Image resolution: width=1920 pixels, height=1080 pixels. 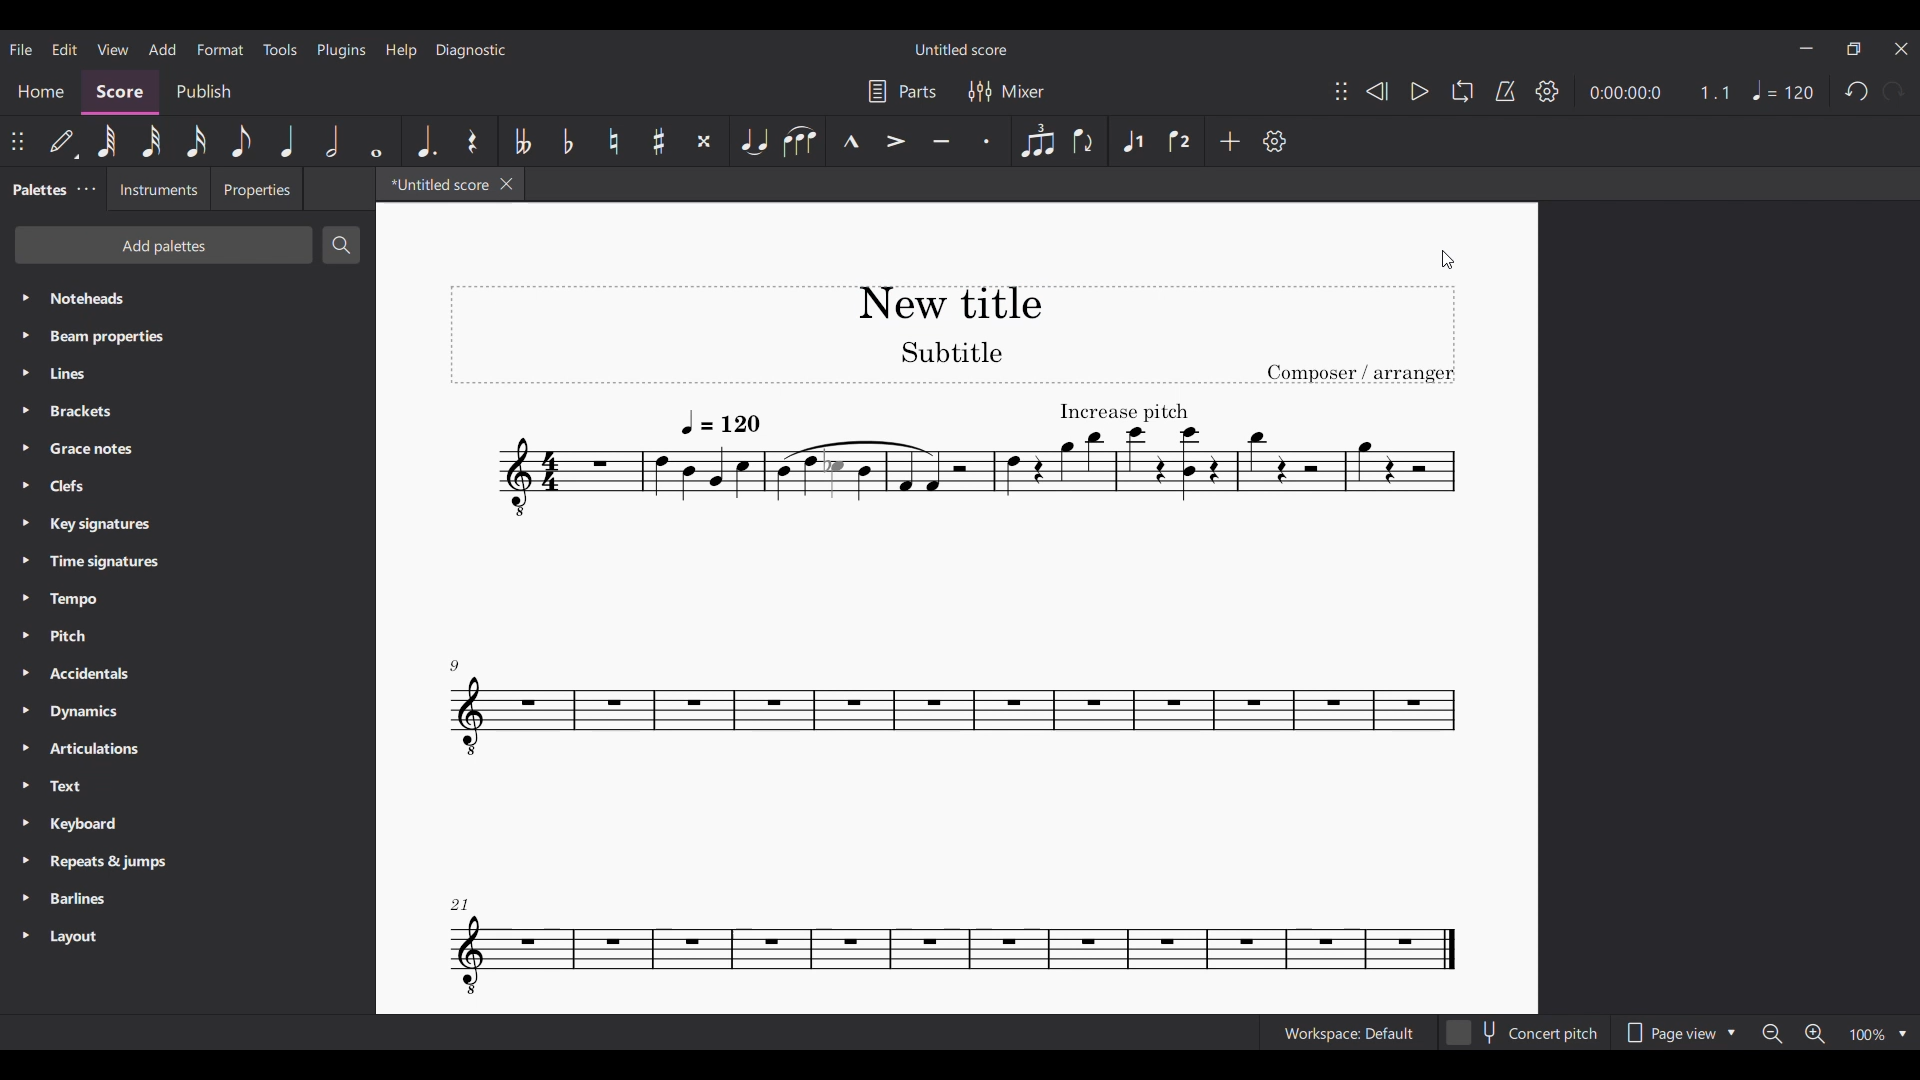 What do you see at coordinates (188, 786) in the screenshot?
I see `Text` at bounding box center [188, 786].